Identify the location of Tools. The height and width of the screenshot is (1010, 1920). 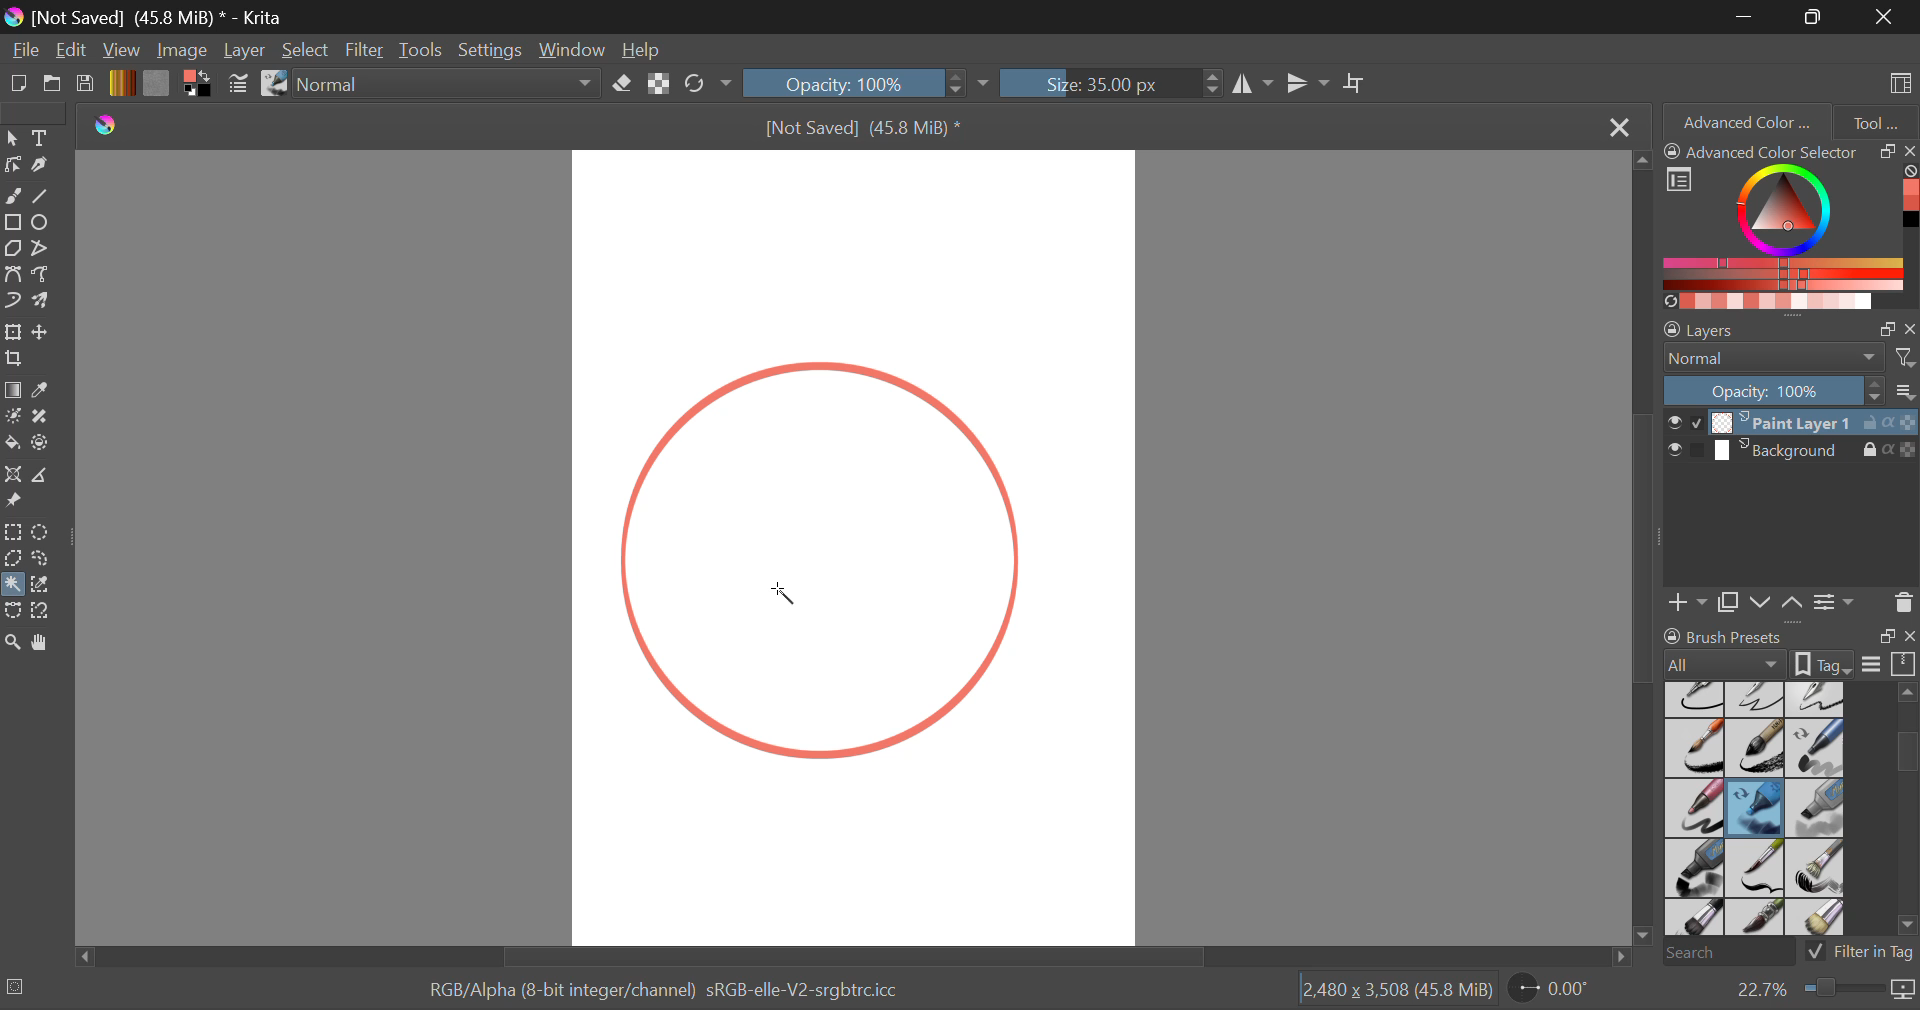
(421, 51).